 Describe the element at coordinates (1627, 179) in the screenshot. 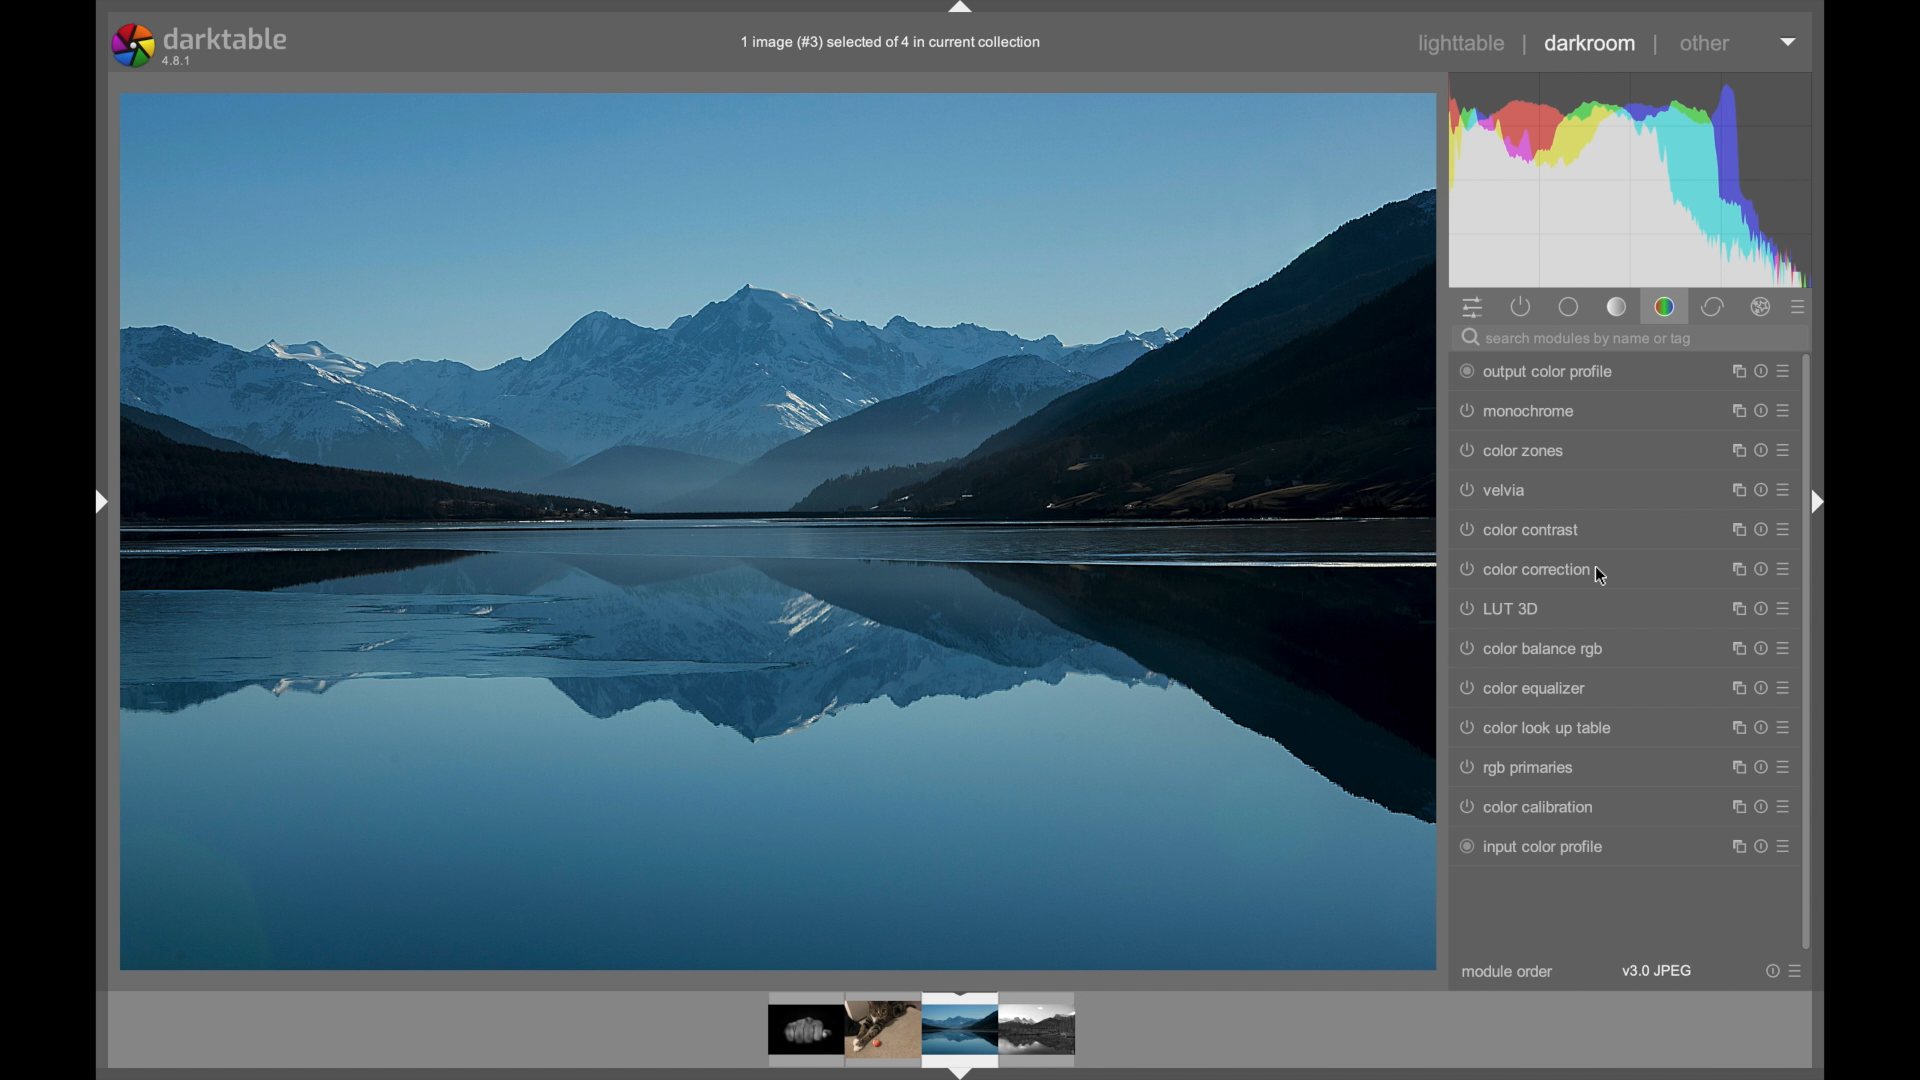

I see `histogram` at that location.